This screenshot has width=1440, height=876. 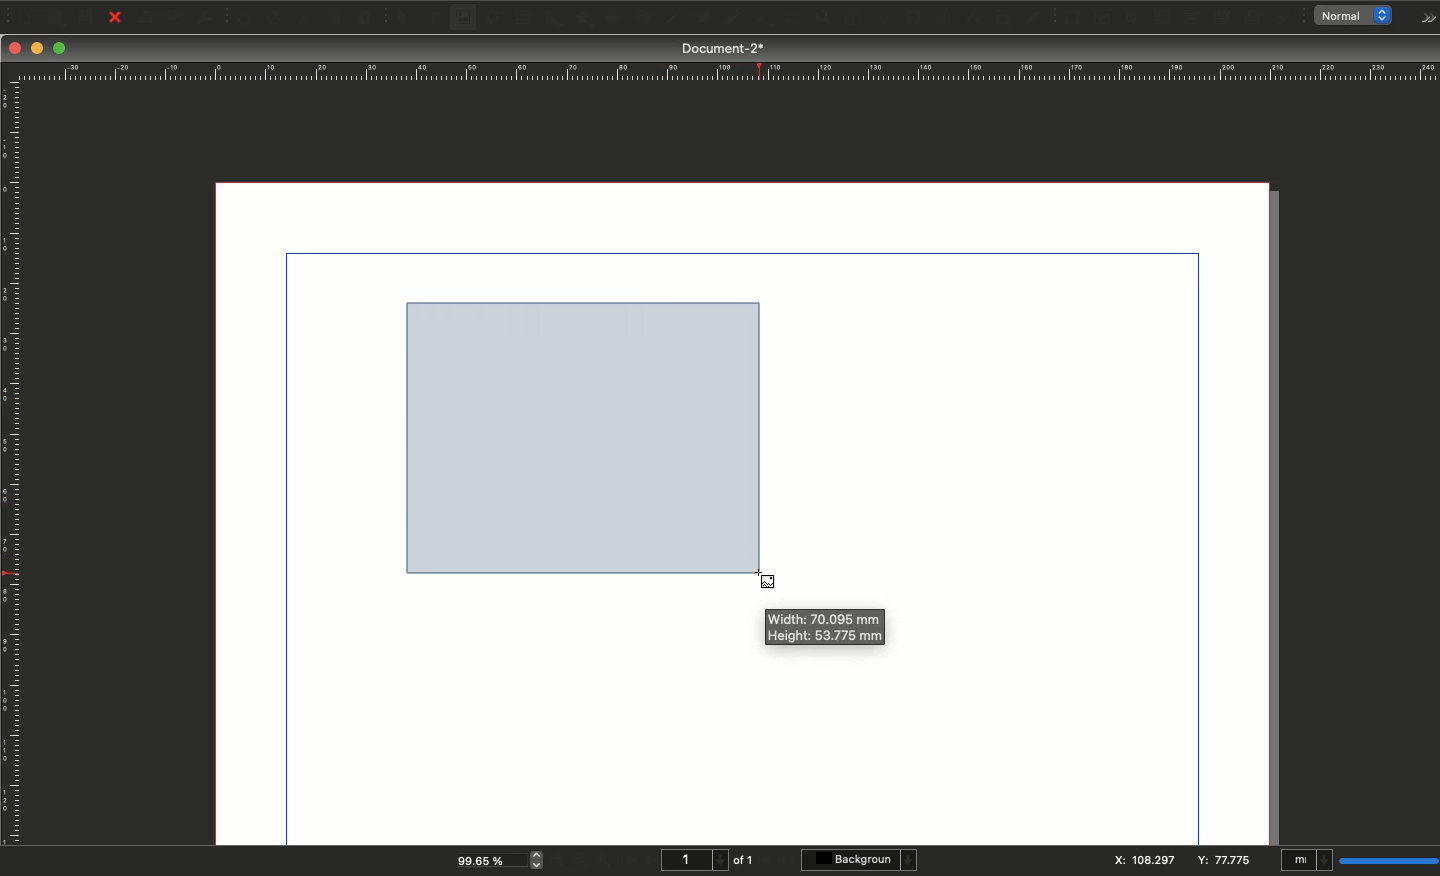 I want to click on of 1, so click(x=744, y=860).